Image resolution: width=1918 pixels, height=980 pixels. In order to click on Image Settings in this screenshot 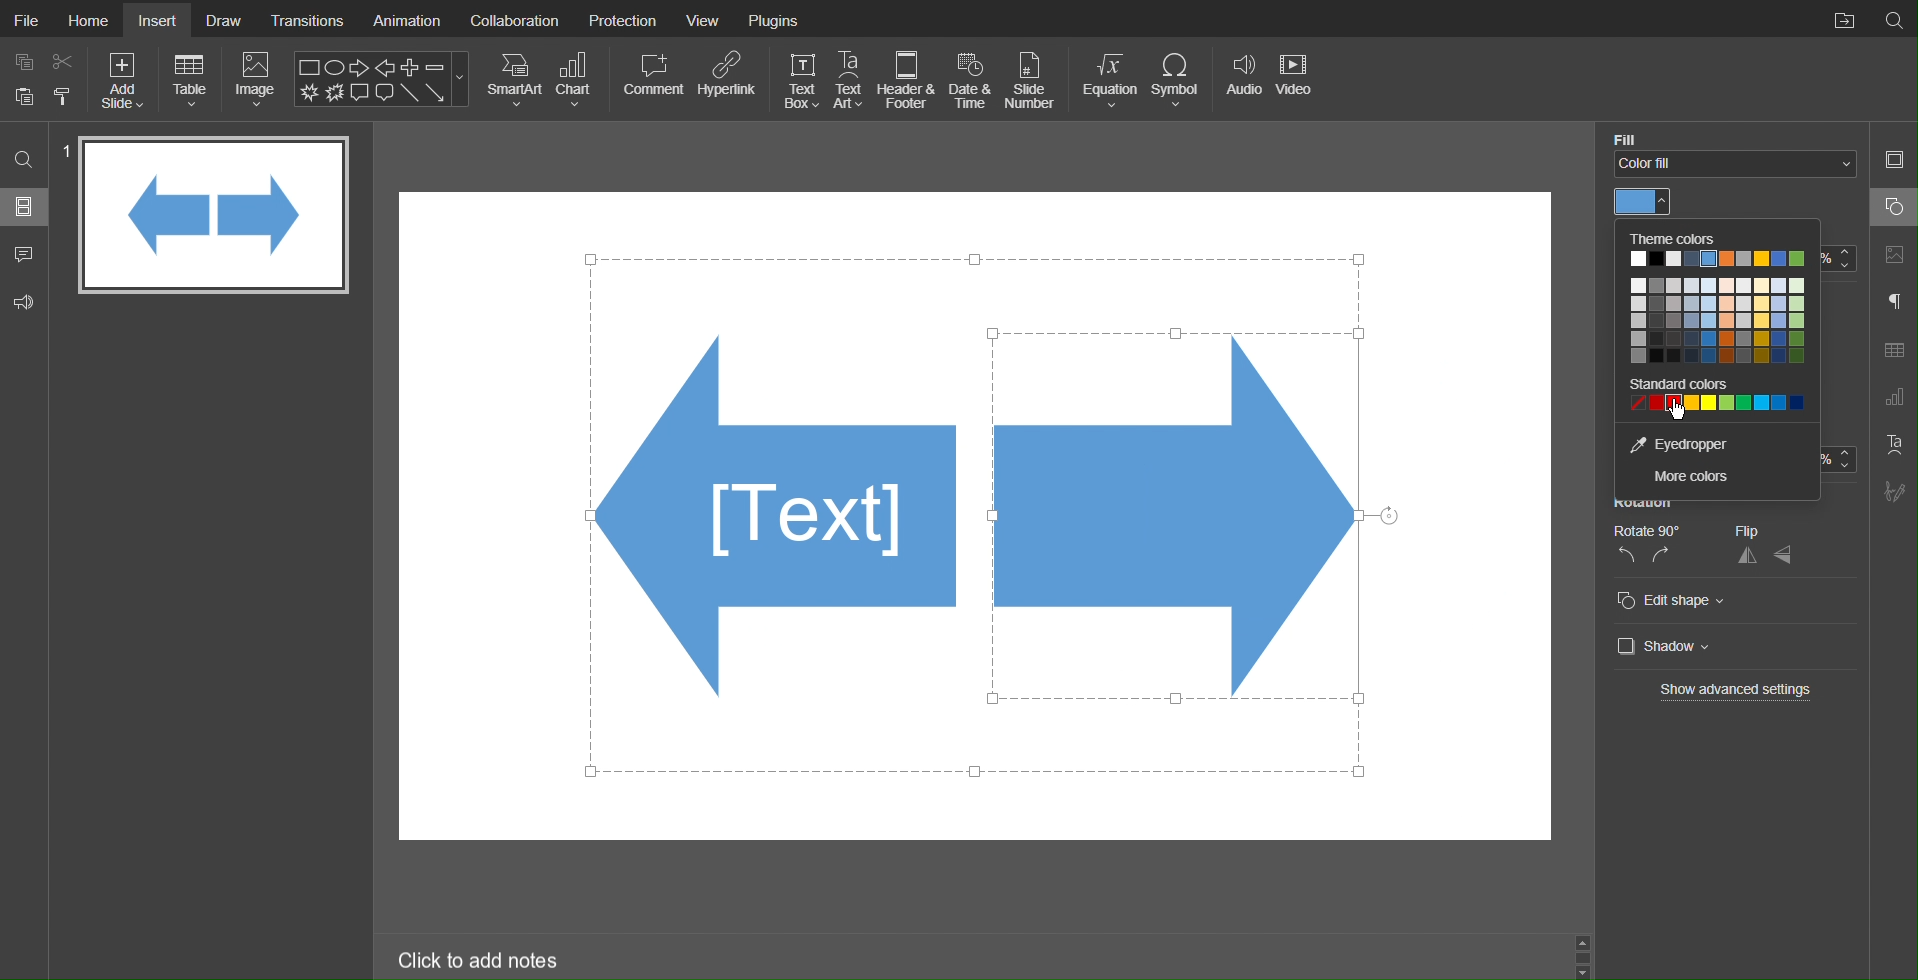, I will do `click(1893, 256)`.